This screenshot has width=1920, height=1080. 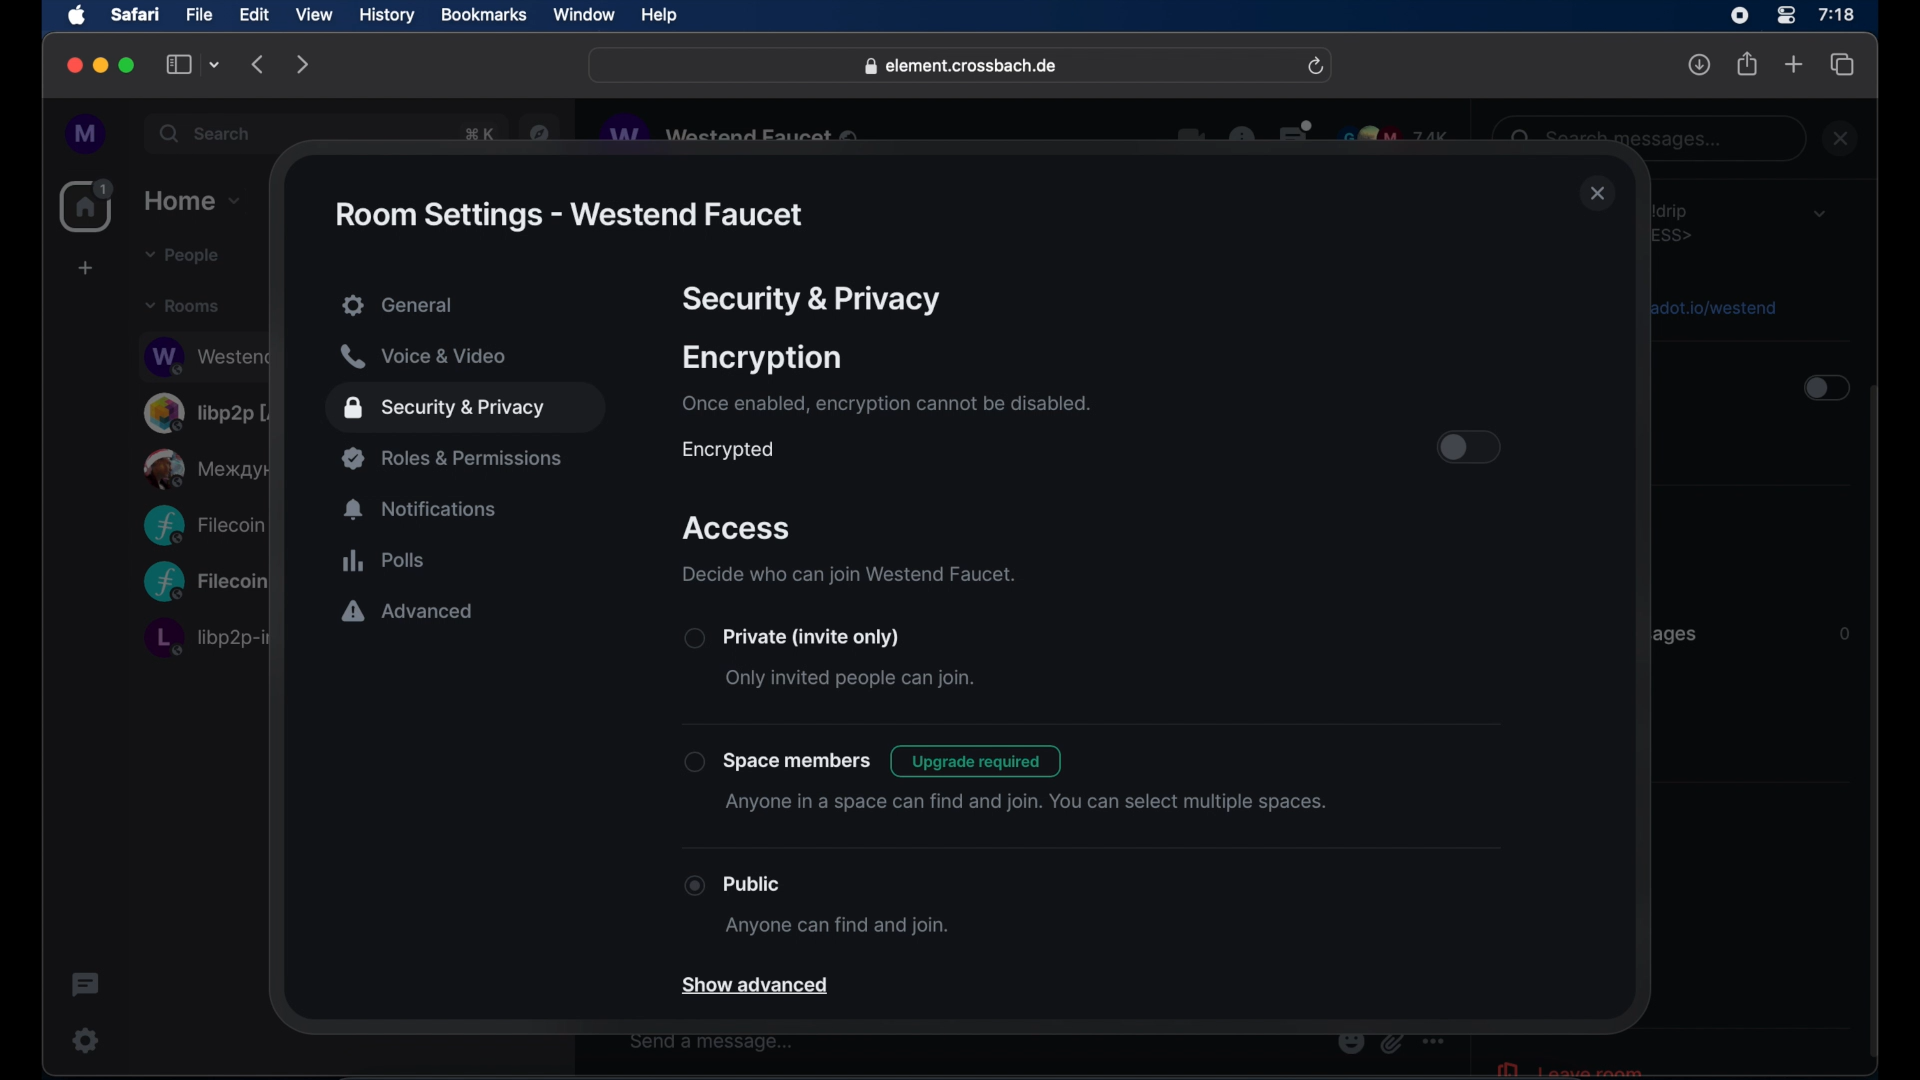 I want to click on obscure, so click(x=1711, y=306).